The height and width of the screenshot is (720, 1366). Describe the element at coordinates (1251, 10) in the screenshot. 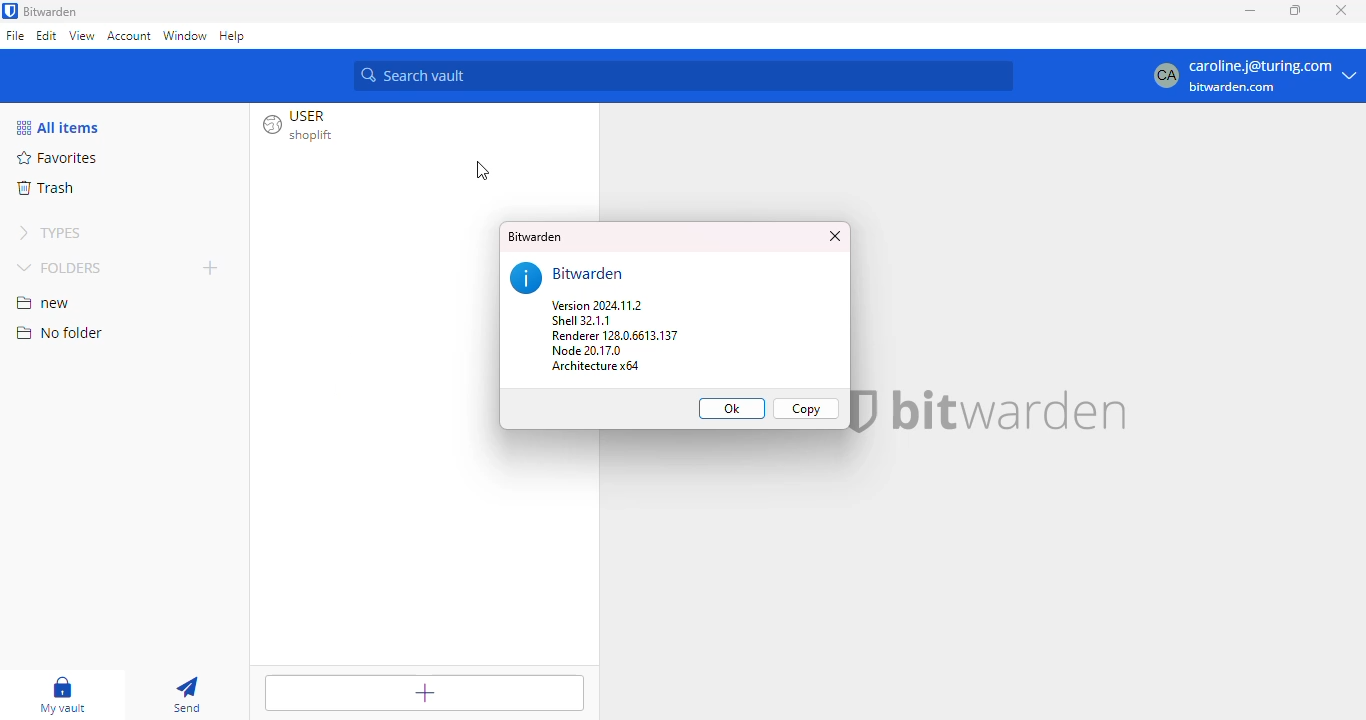

I see `minimize` at that location.